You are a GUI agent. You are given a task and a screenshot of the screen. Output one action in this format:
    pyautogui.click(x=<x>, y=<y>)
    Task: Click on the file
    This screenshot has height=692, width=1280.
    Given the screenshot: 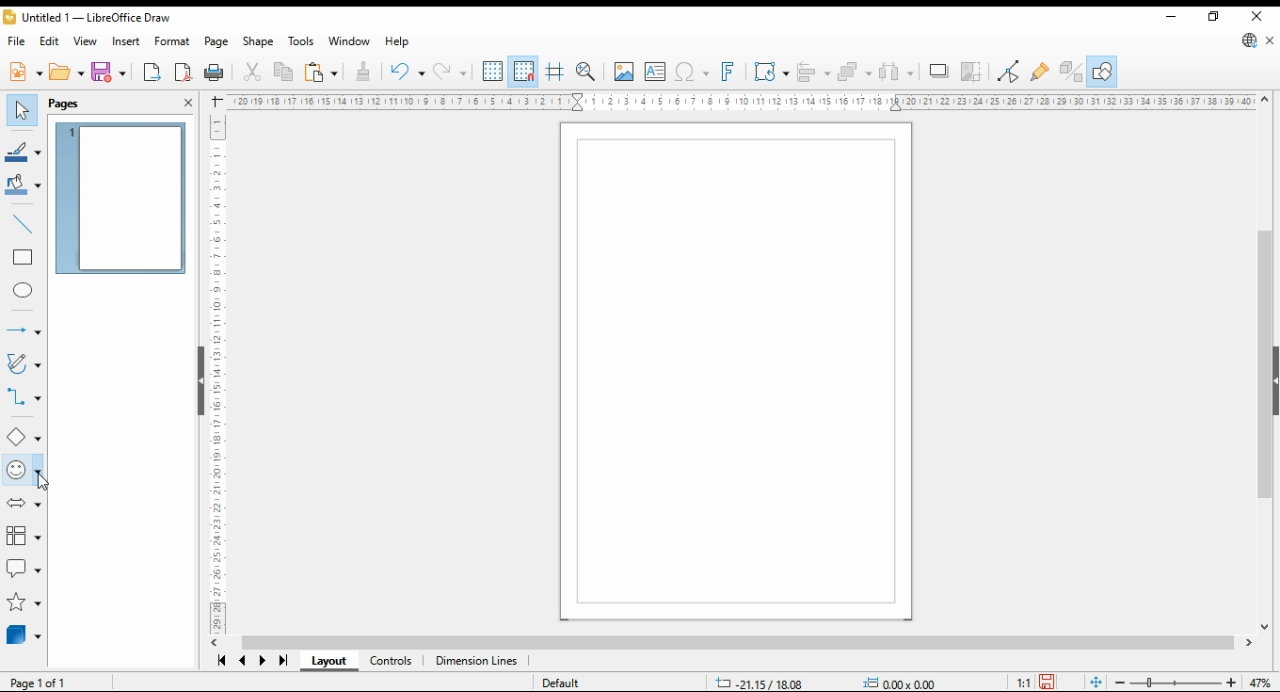 What is the action you would take?
    pyautogui.click(x=15, y=42)
    